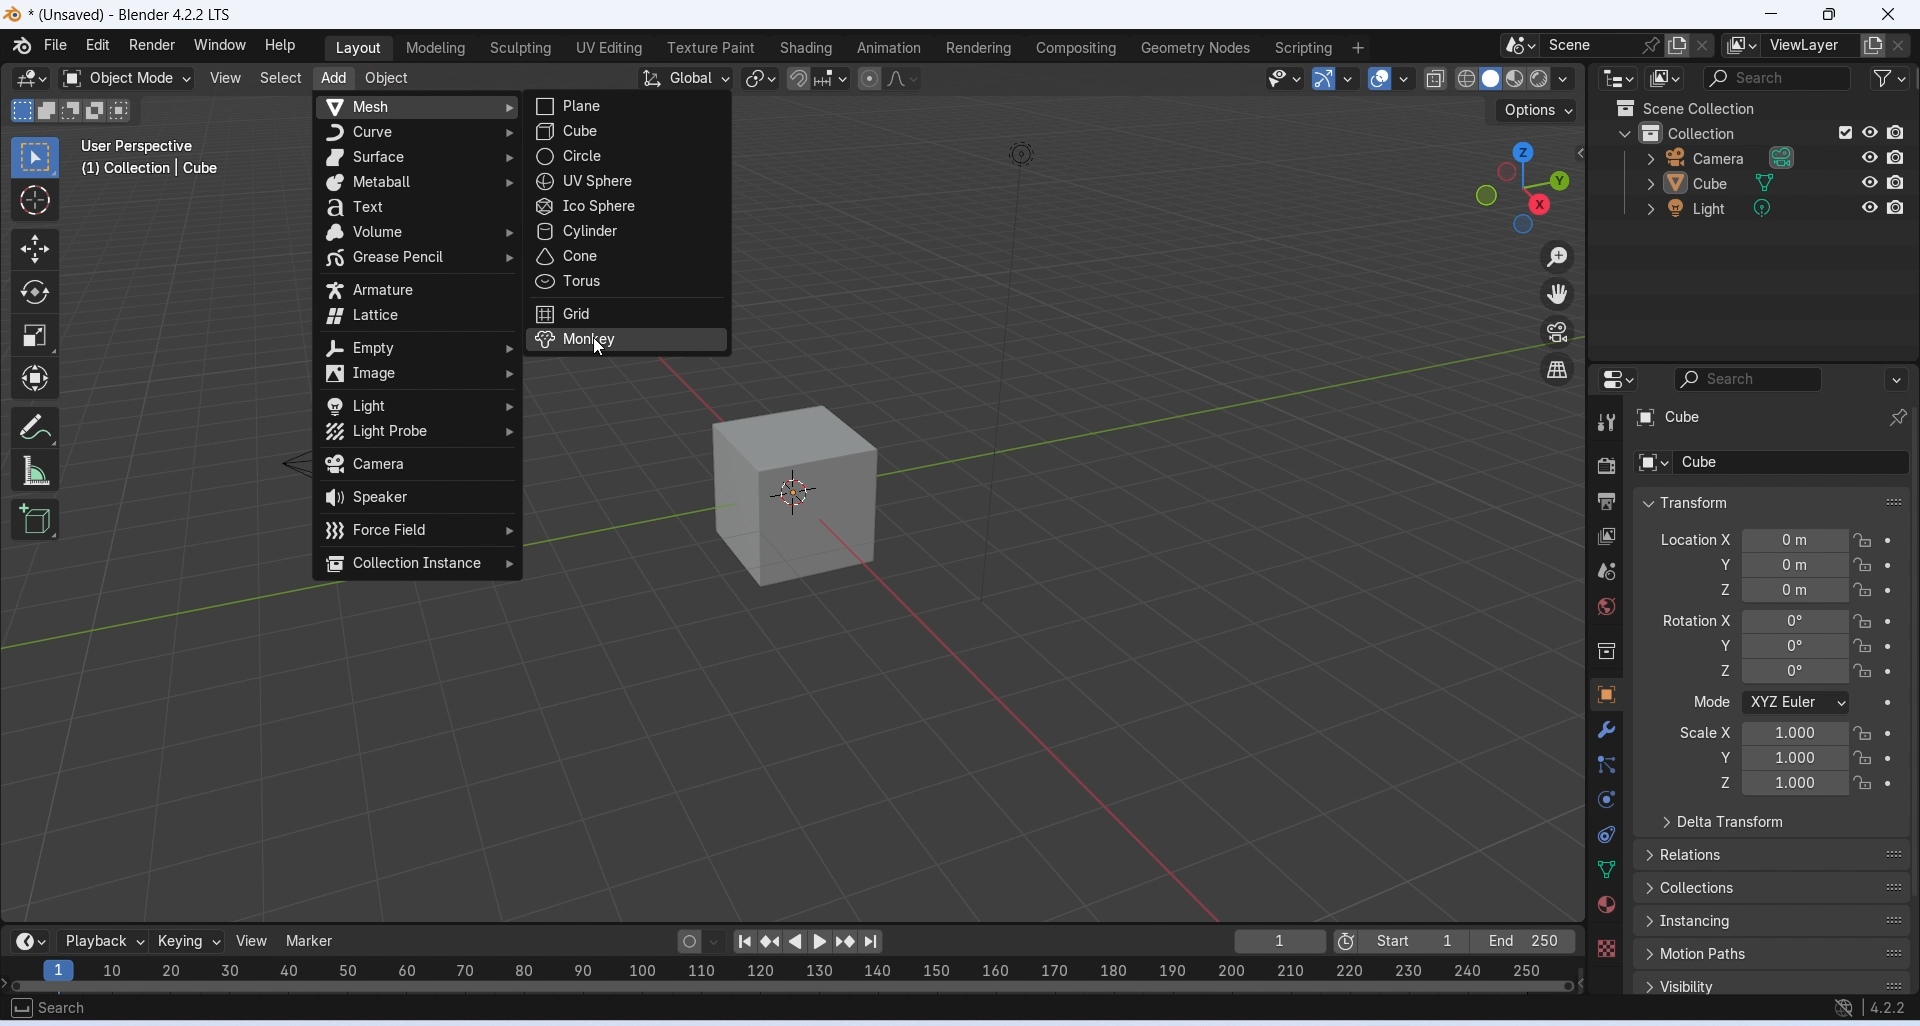  I want to click on active workspace view layer, so click(1742, 45).